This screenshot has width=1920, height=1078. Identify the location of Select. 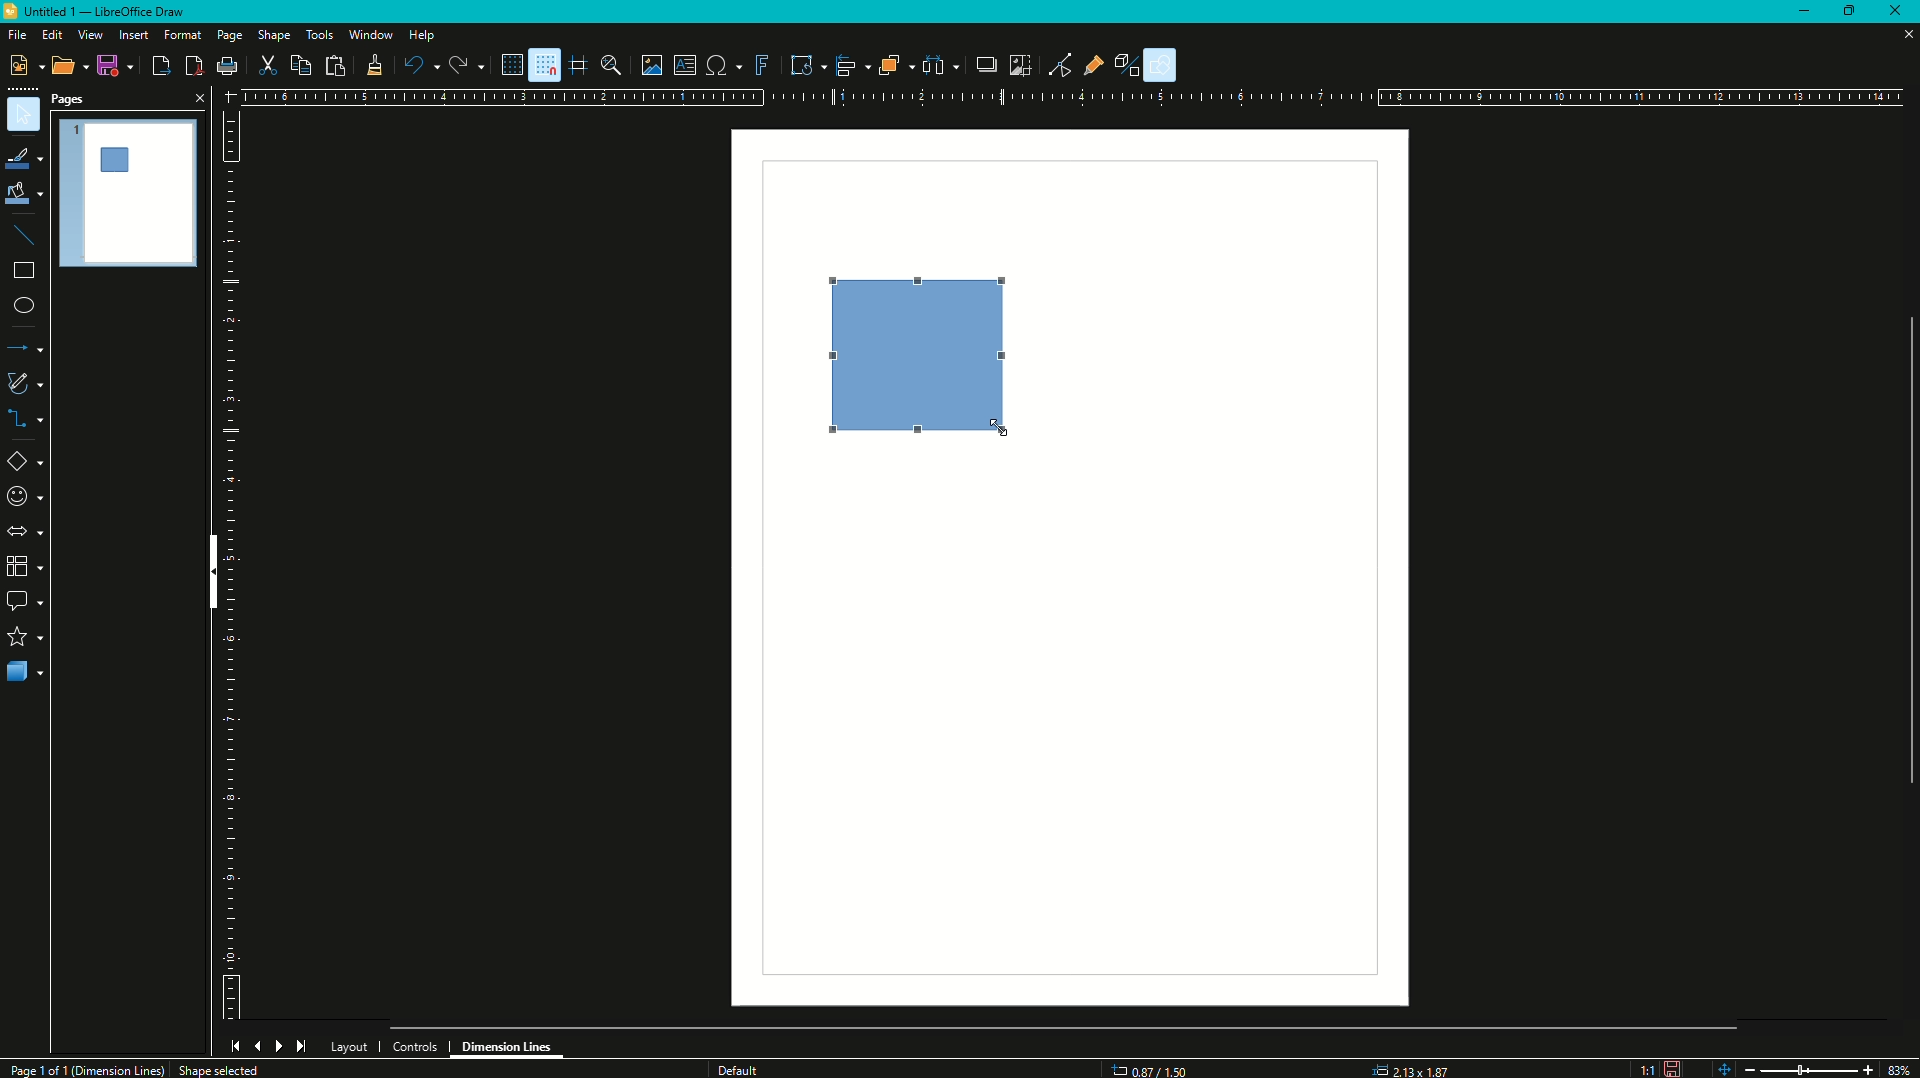
(24, 115).